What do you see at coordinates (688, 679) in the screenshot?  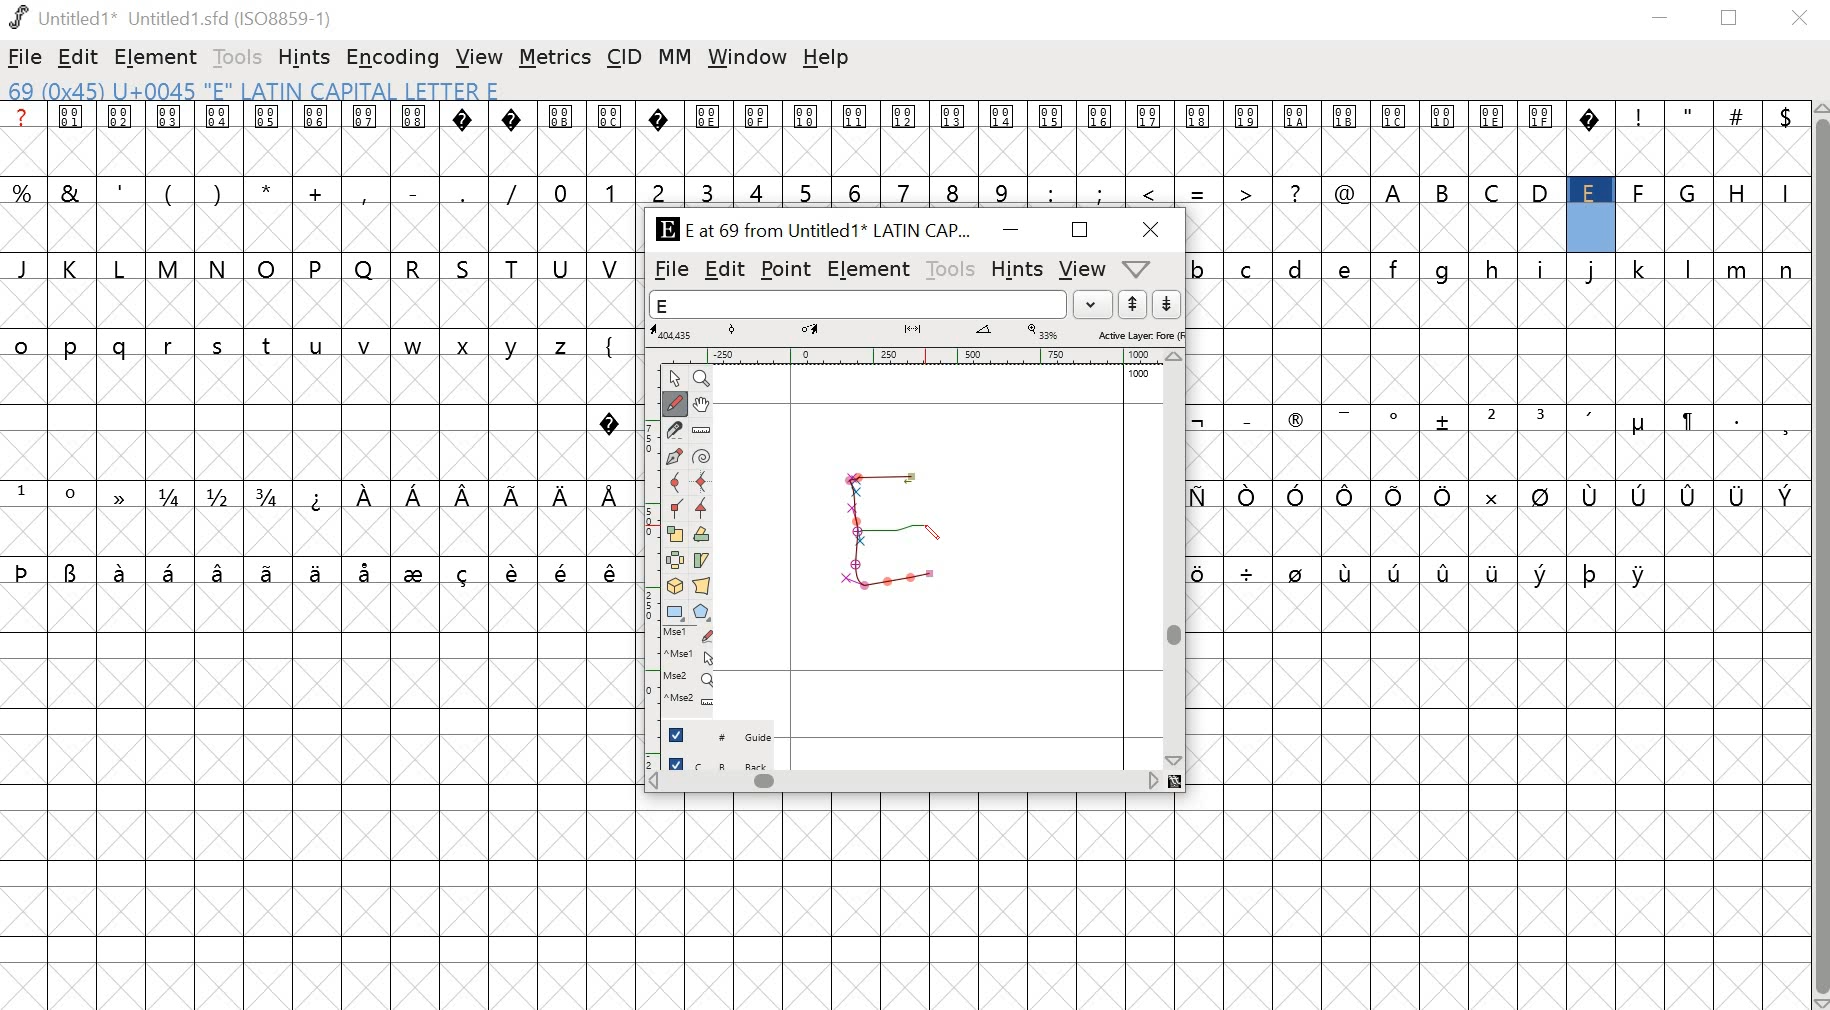 I see `Mouse wheel button` at bounding box center [688, 679].